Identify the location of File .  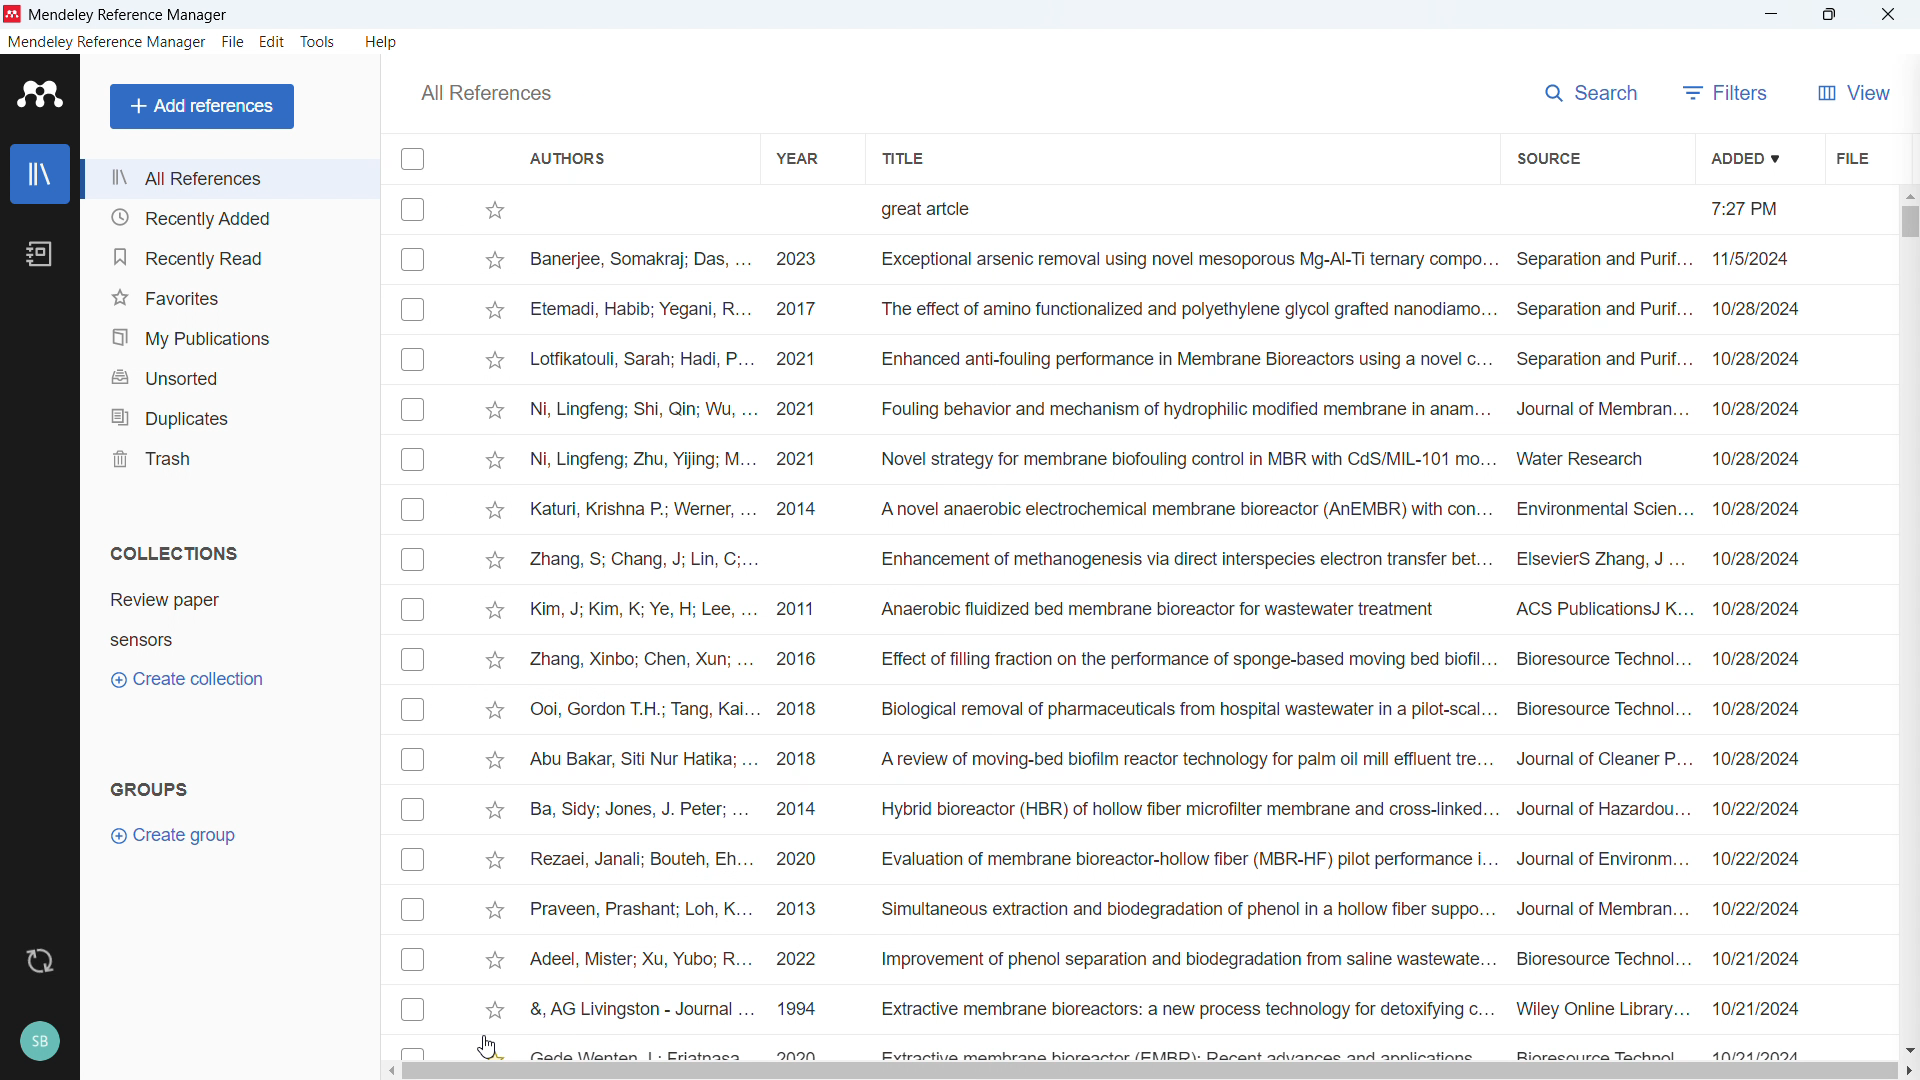
(1850, 157).